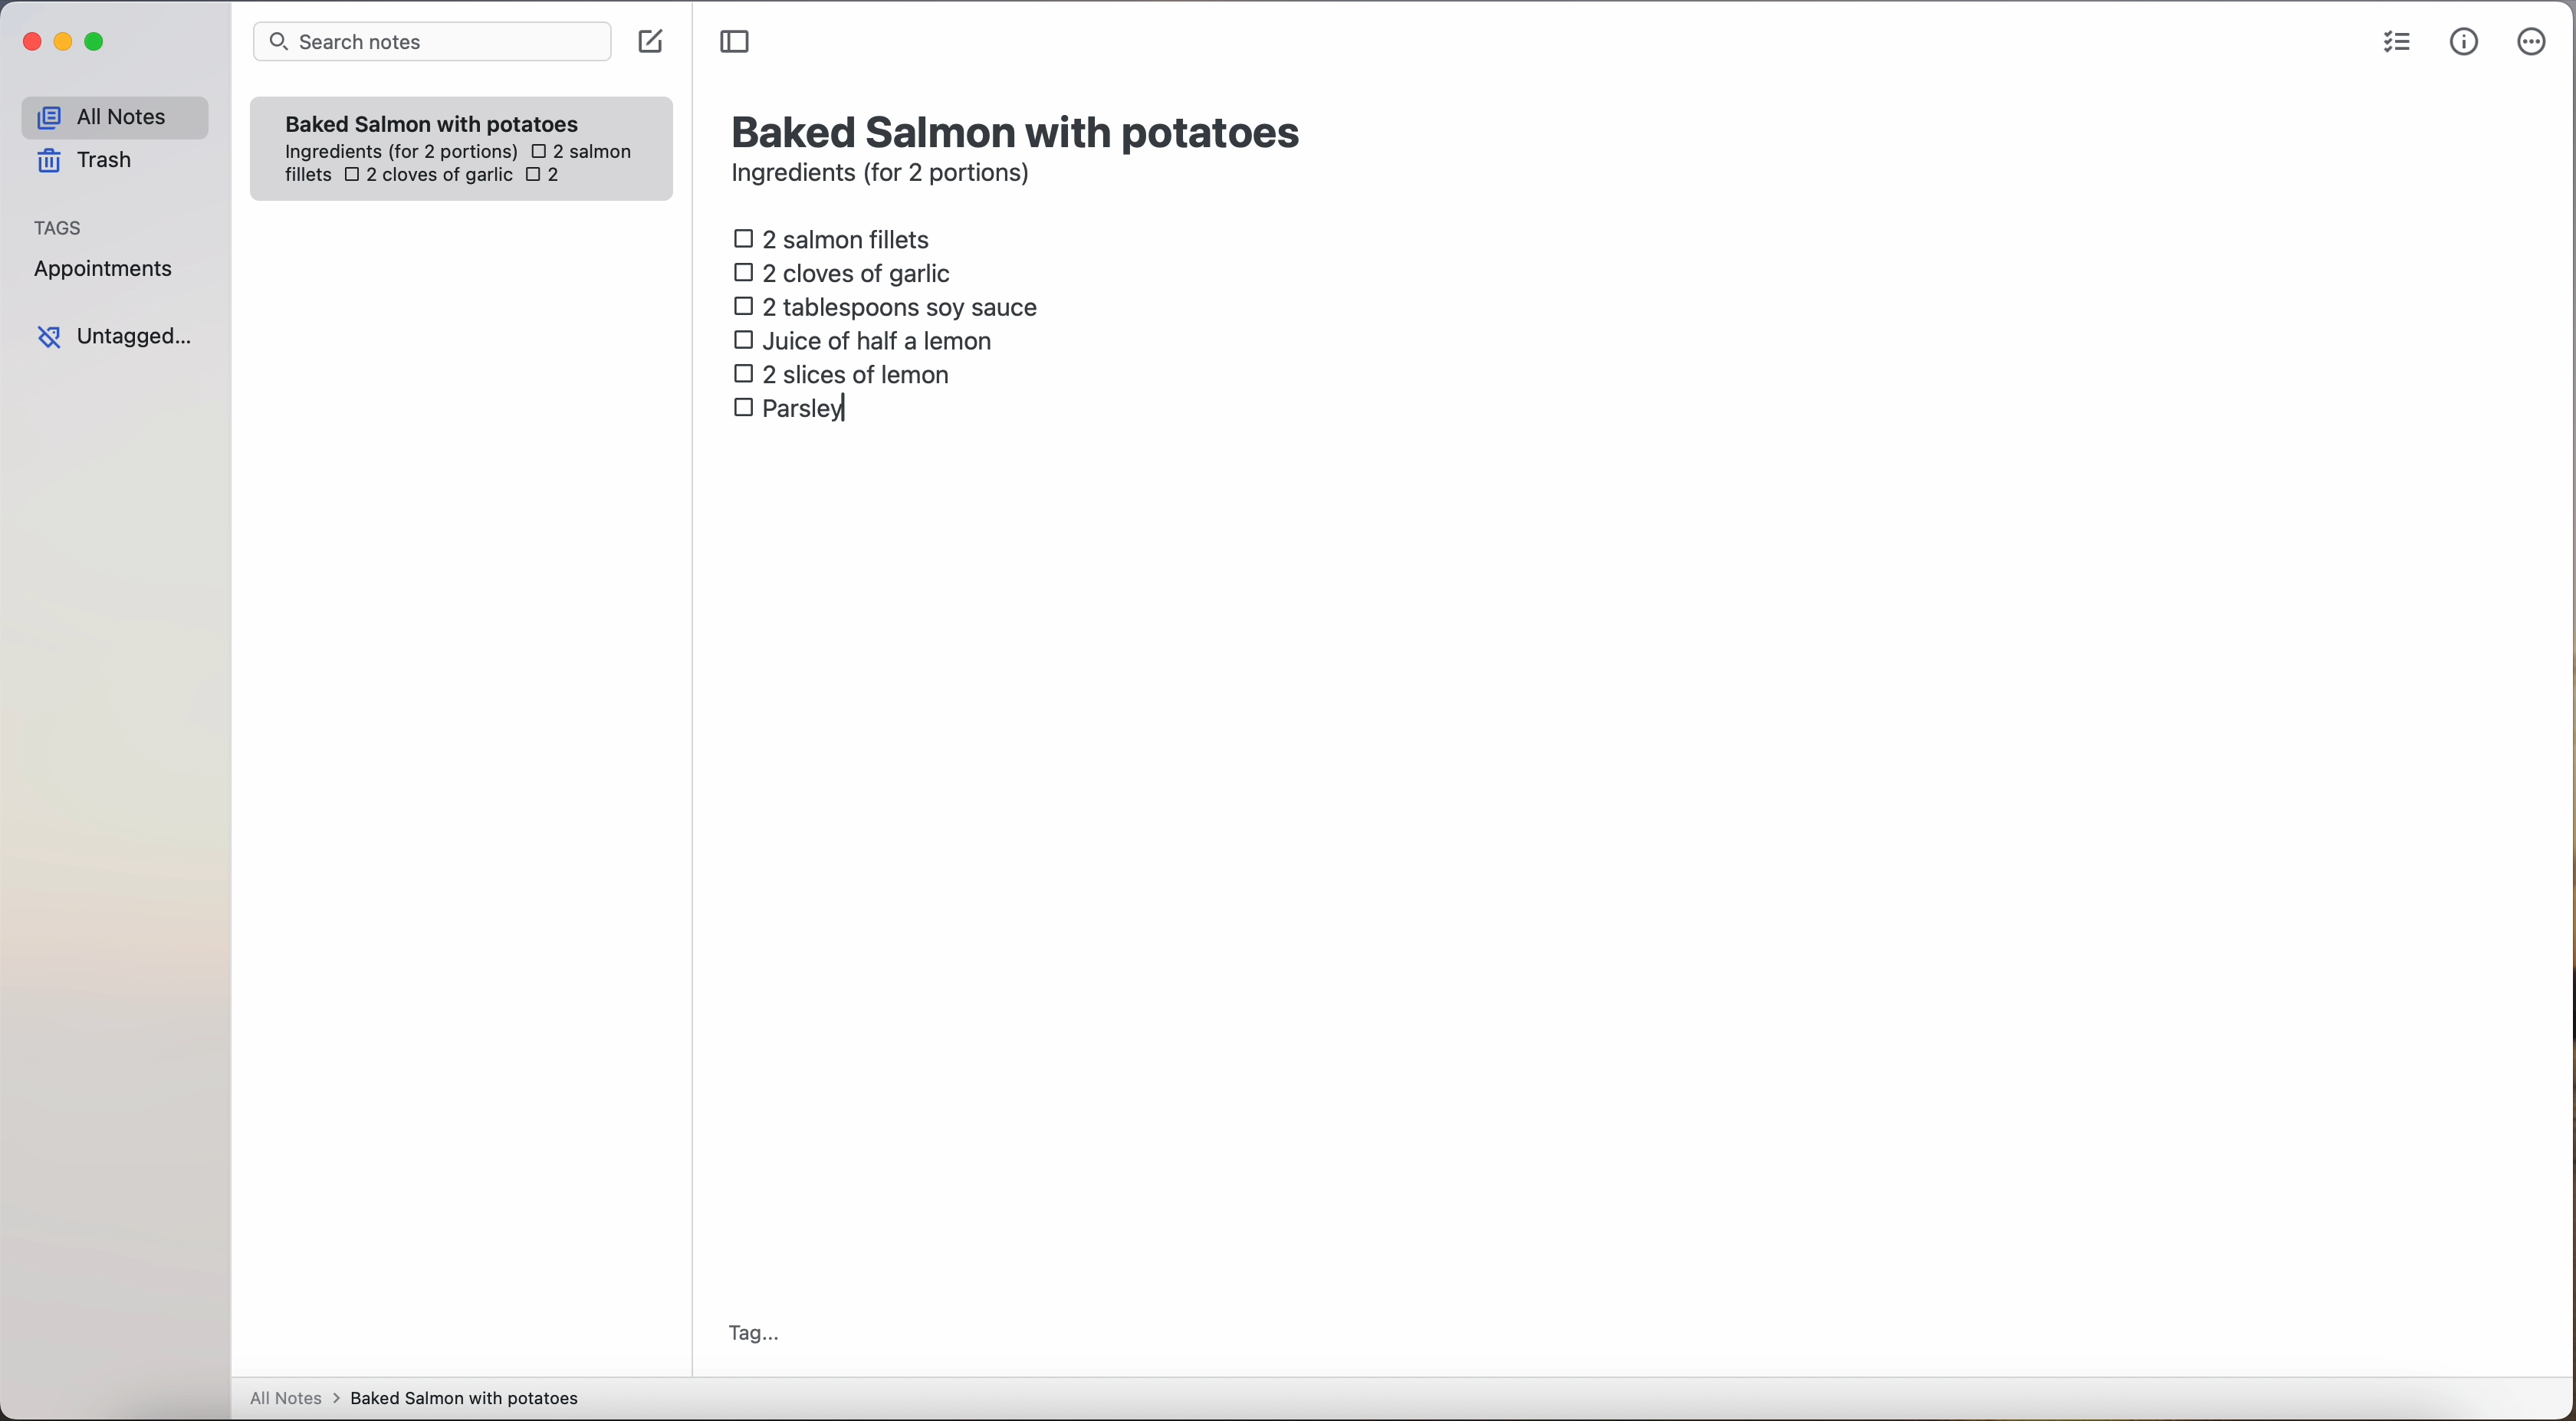 Image resolution: width=2576 pixels, height=1421 pixels. What do you see at coordinates (839, 237) in the screenshot?
I see `2 salmon fillets` at bounding box center [839, 237].